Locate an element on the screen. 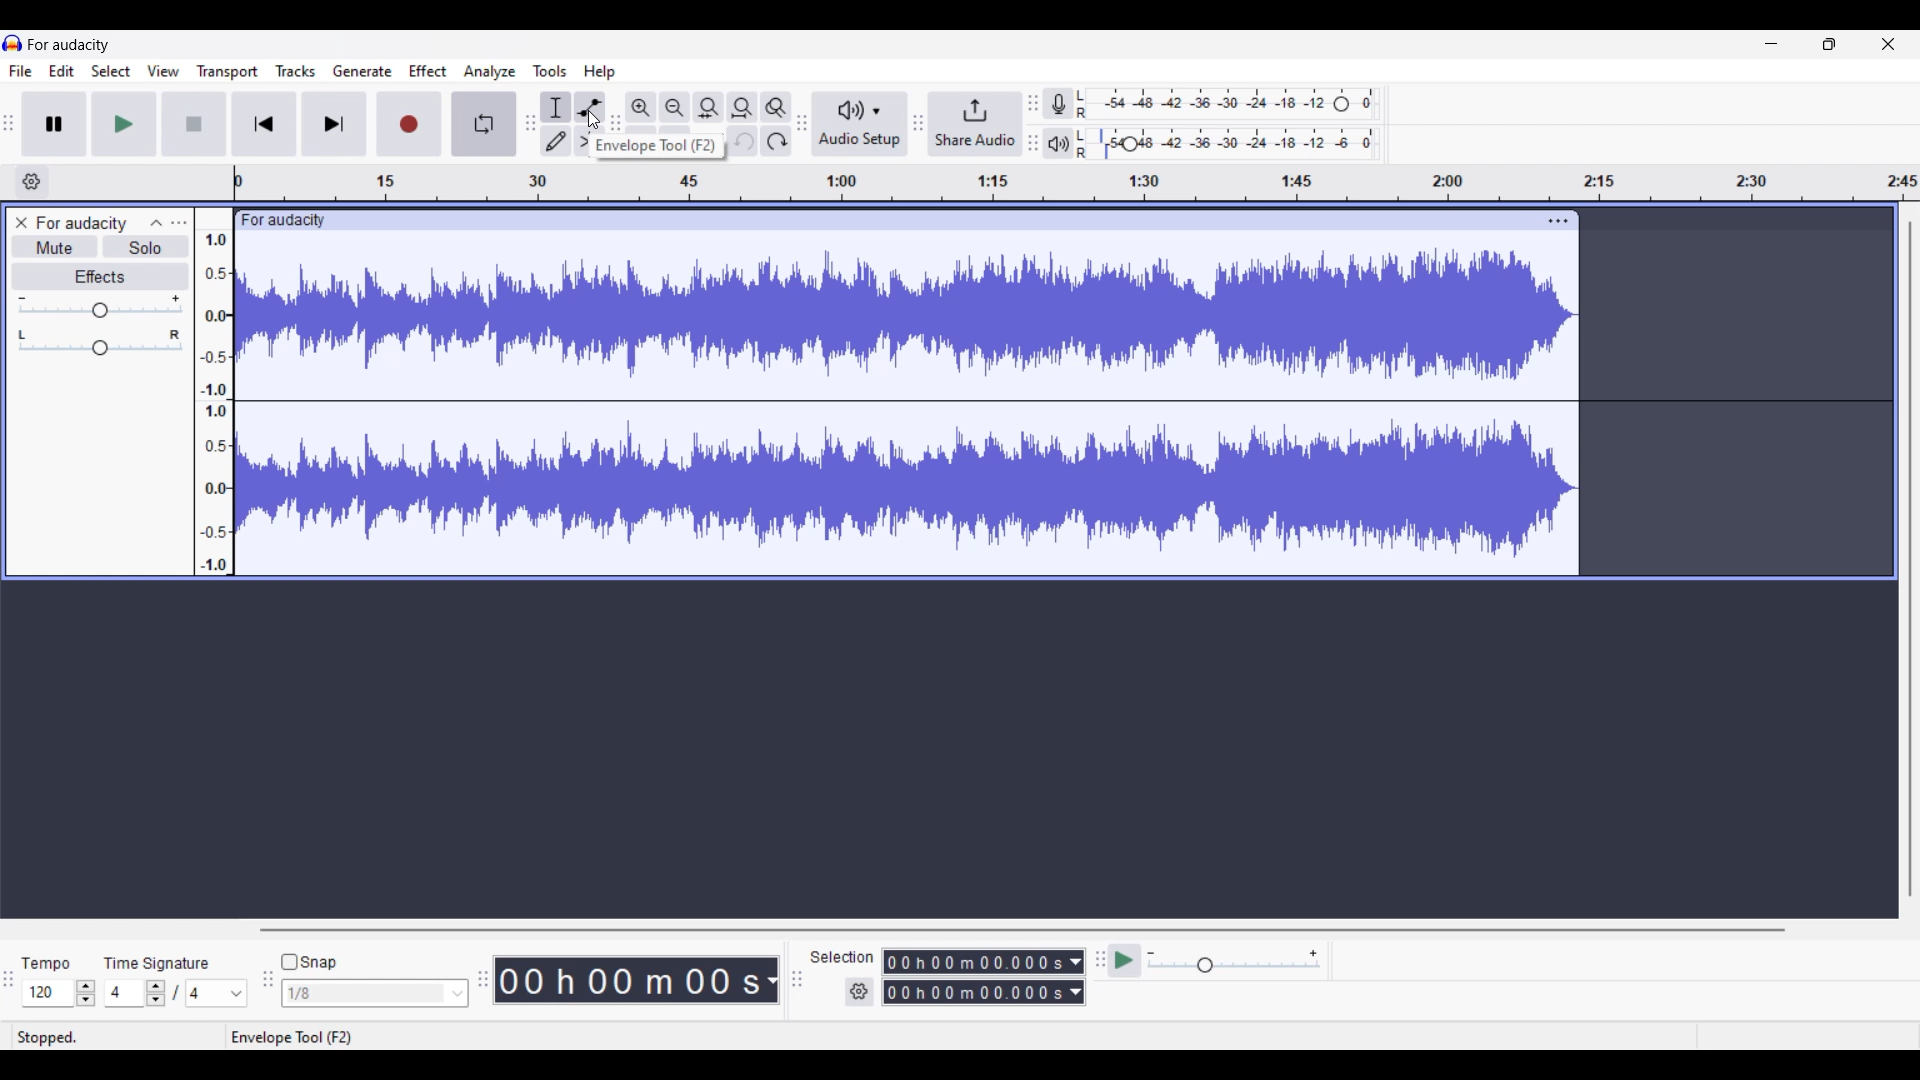 The height and width of the screenshot is (1080, 1920). Playback level is located at coordinates (1230, 143).